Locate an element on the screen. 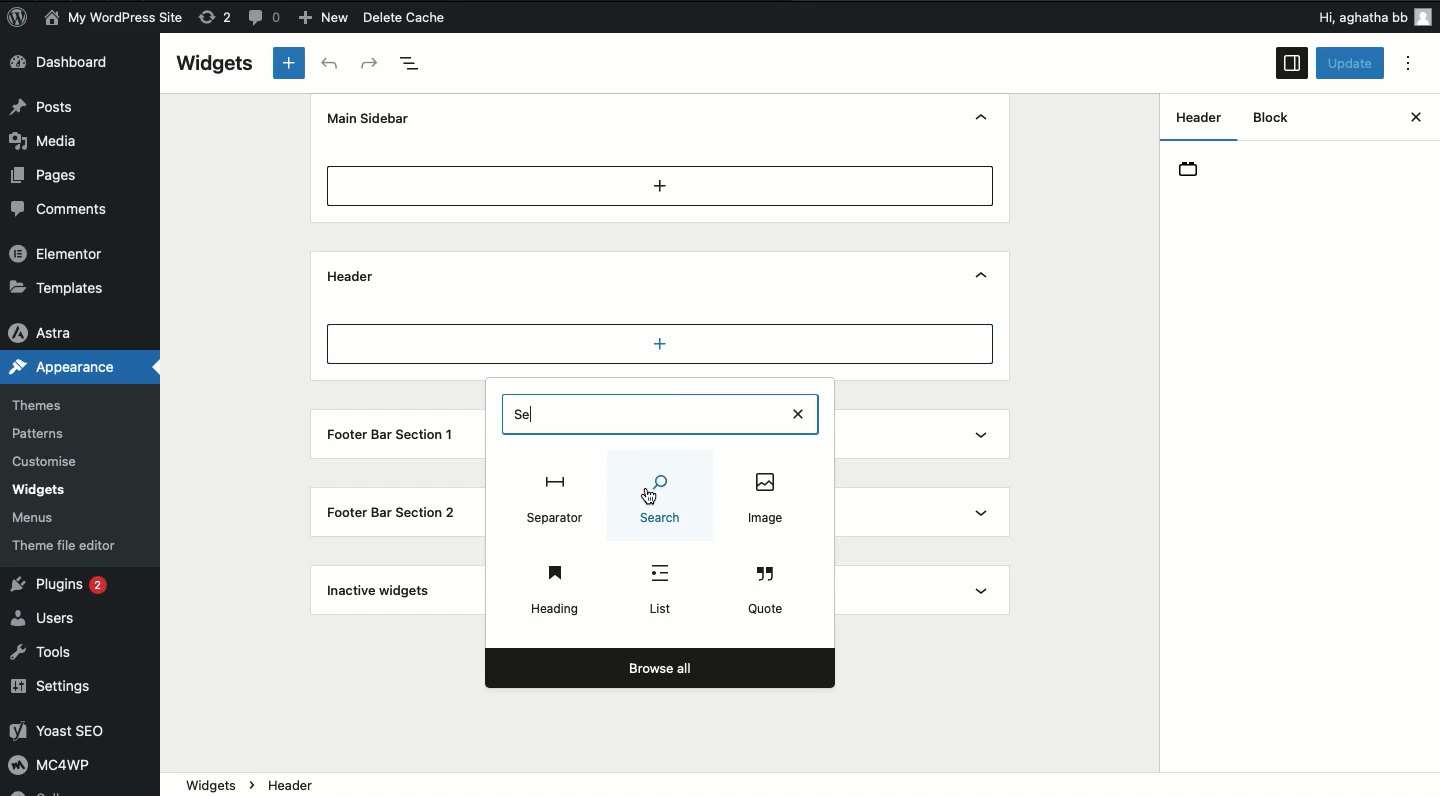 This screenshot has width=1440, height=796. Settings is located at coordinates (62, 686).